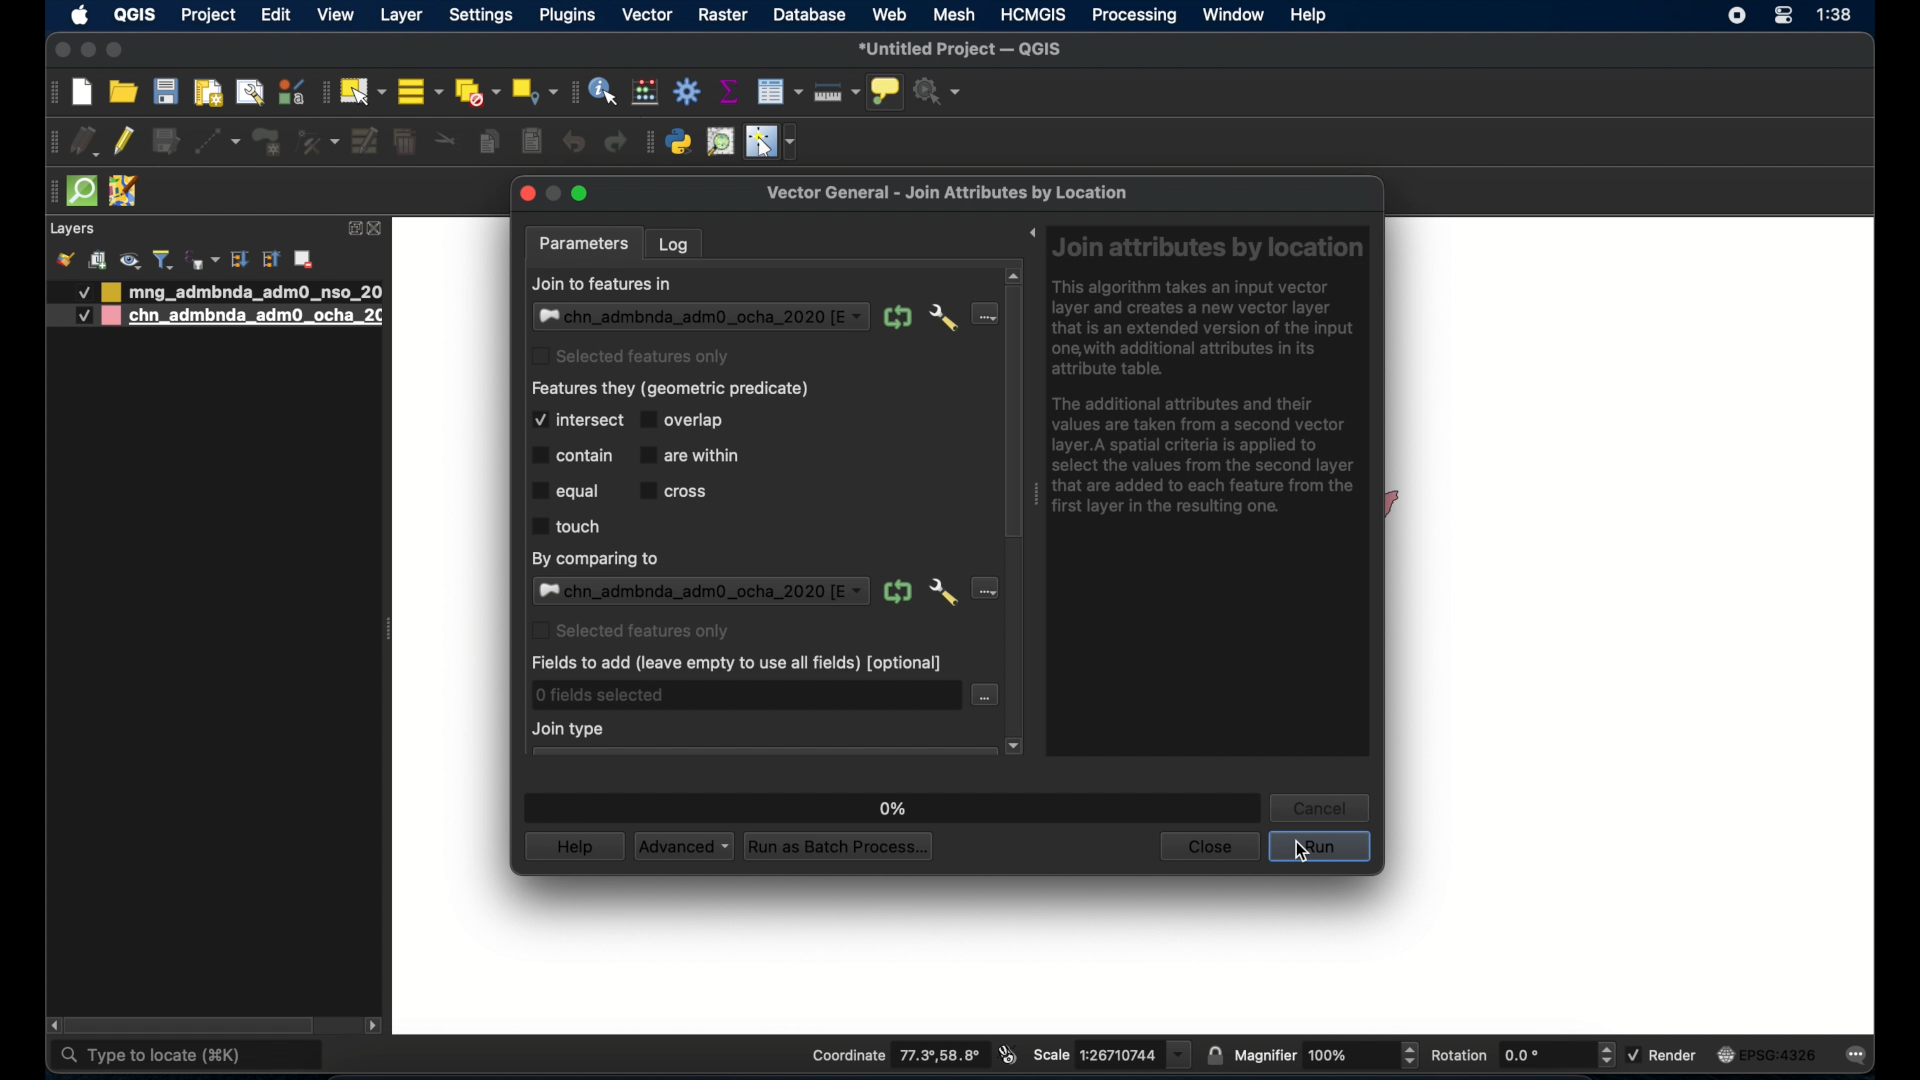 The width and height of the screenshot is (1920, 1080). I want to click on rotation, so click(1523, 1055).